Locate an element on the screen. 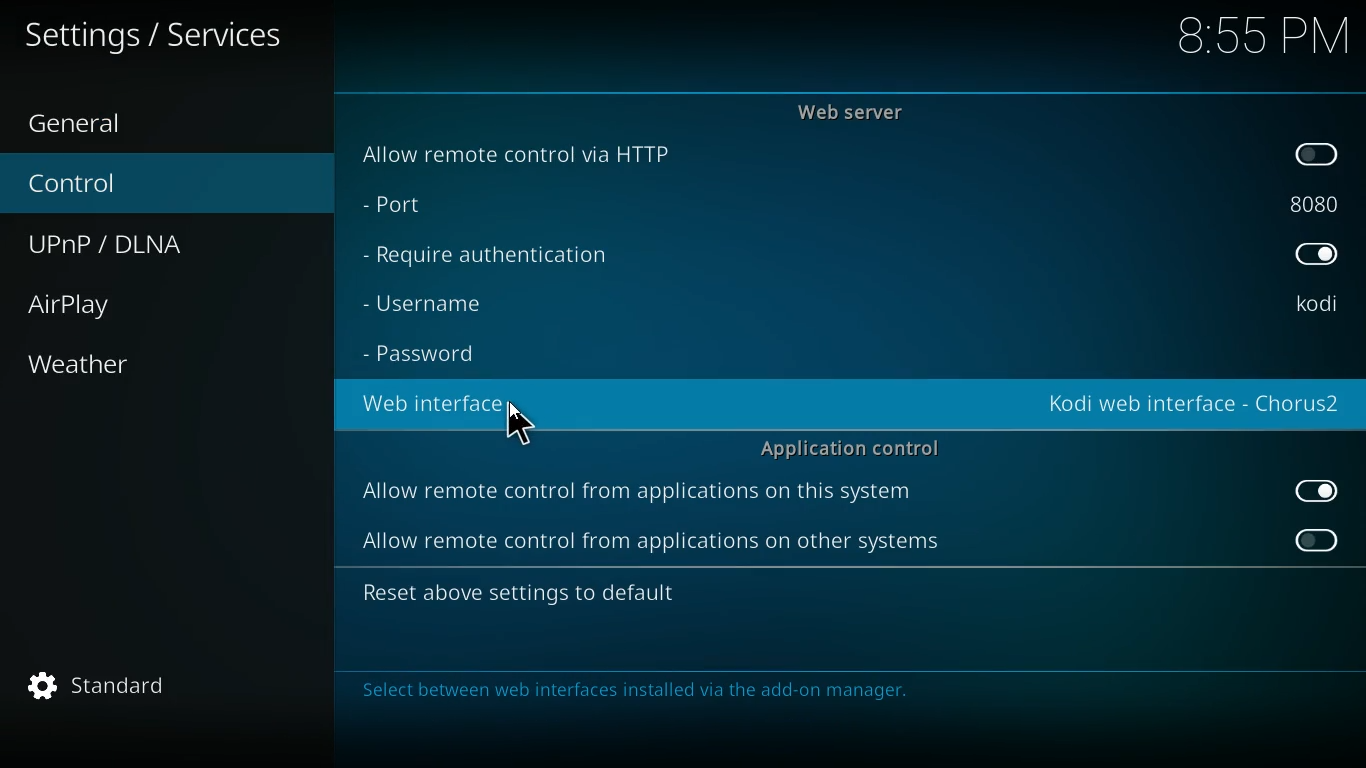 This screenshot has width=1366, height=768. Weather is located at coordinates (82, 364).